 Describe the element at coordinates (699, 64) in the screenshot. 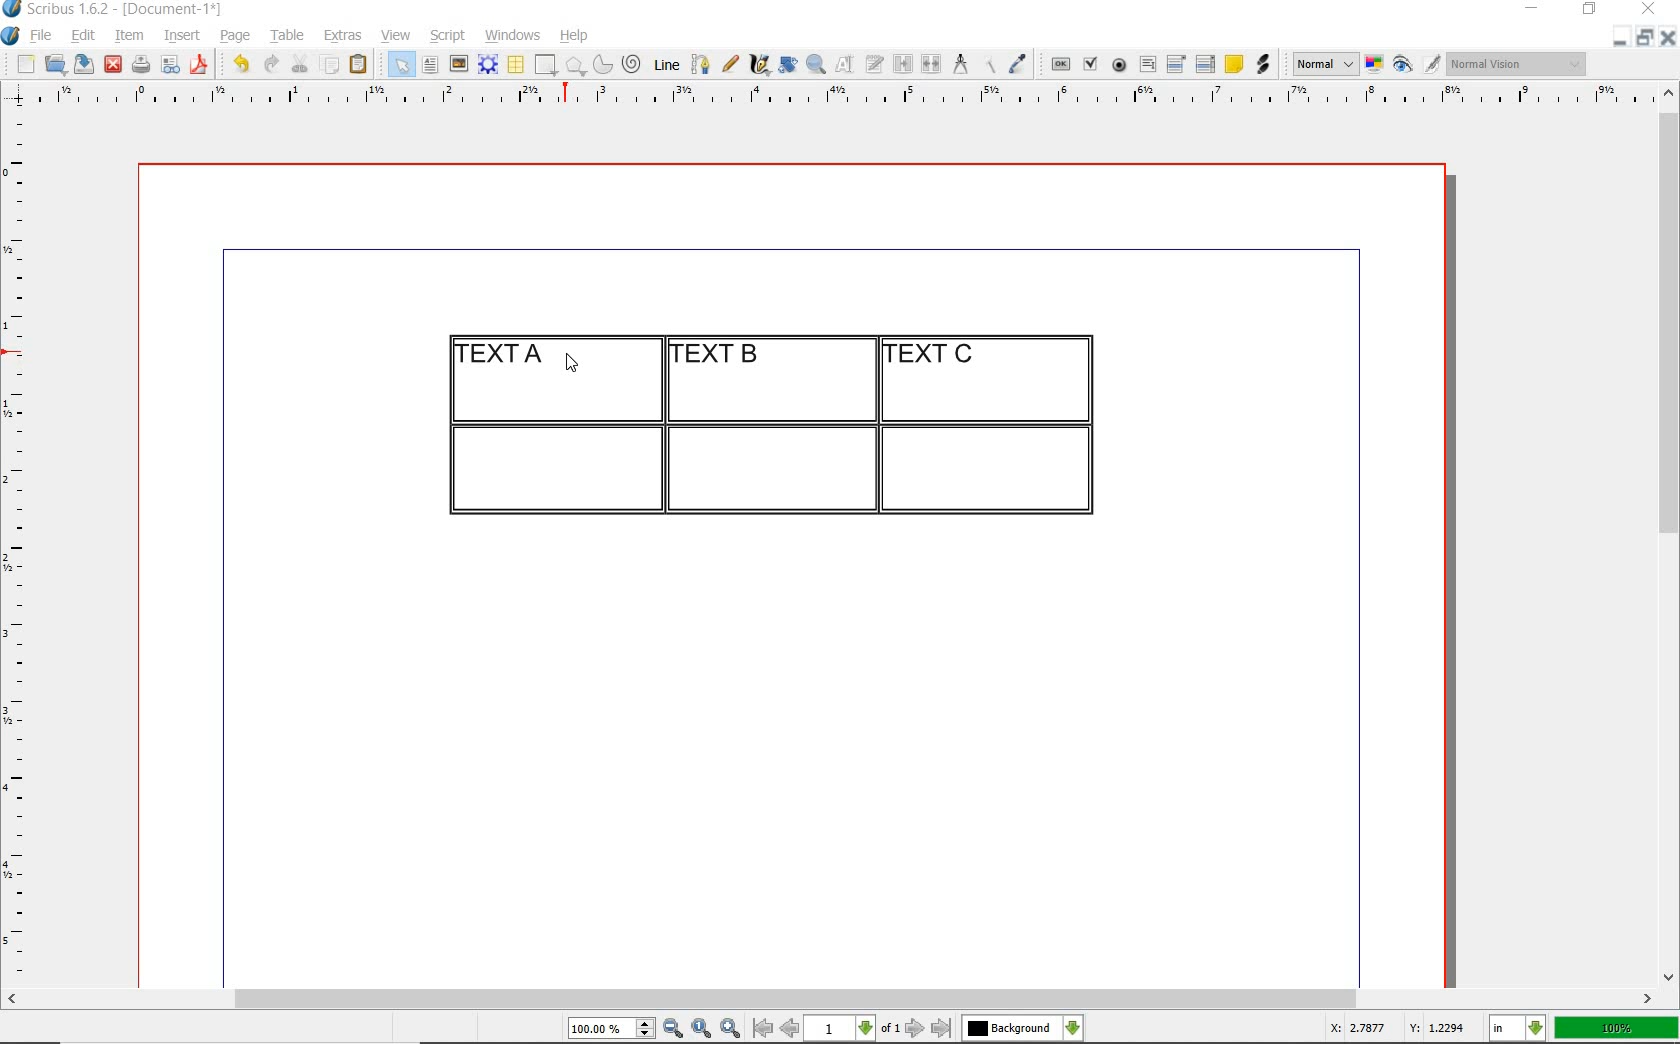

I see `Bezier curve` at that location.